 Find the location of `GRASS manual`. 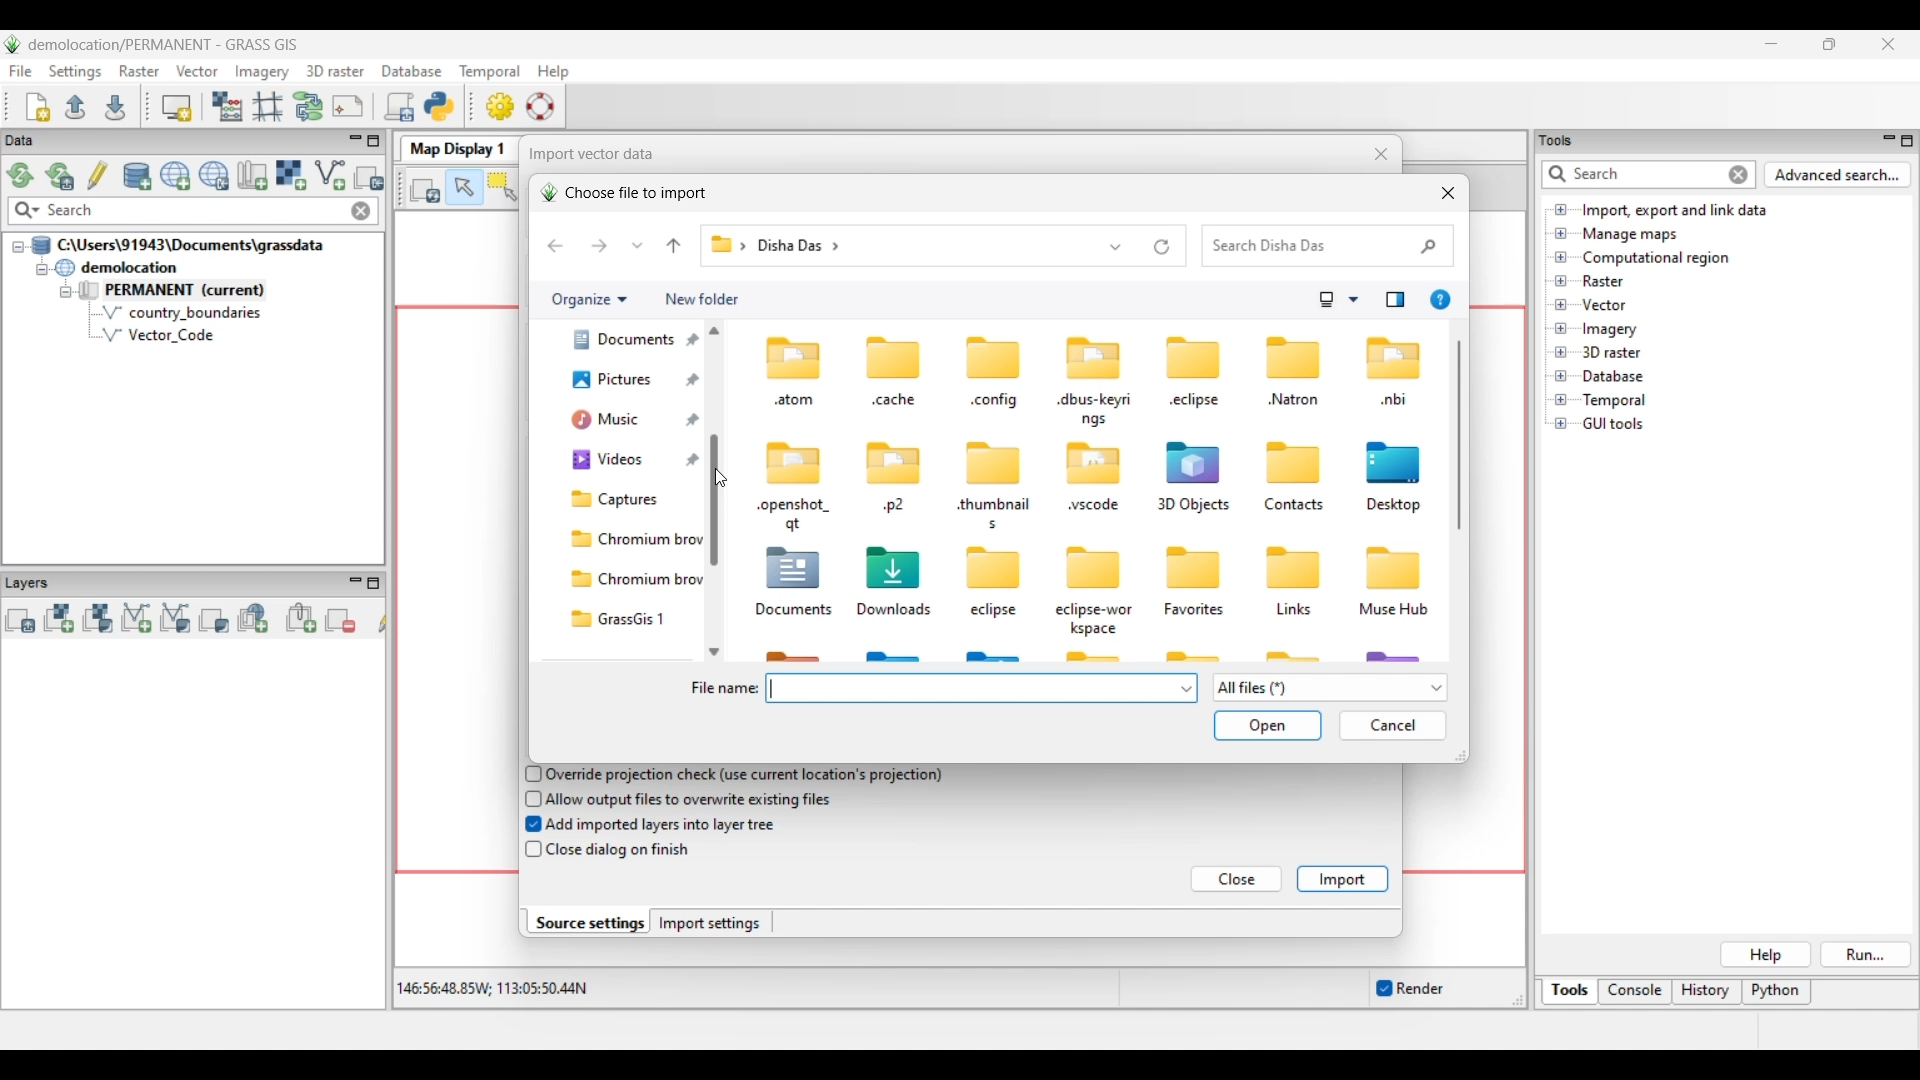

GRASS manual is located at coordinates (540, 106).